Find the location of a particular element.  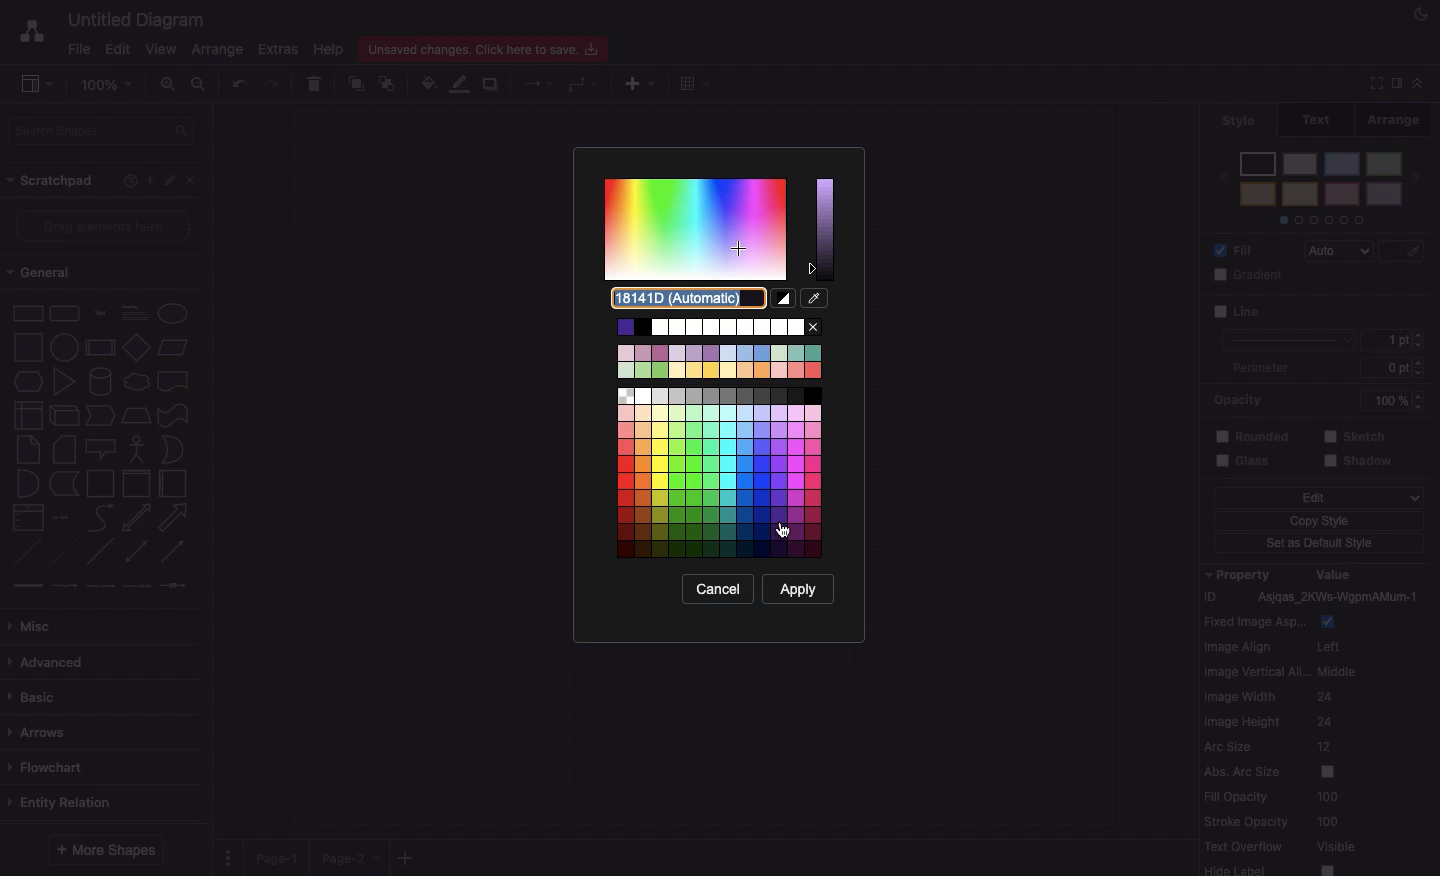

list is located at coordinates (25, 518).